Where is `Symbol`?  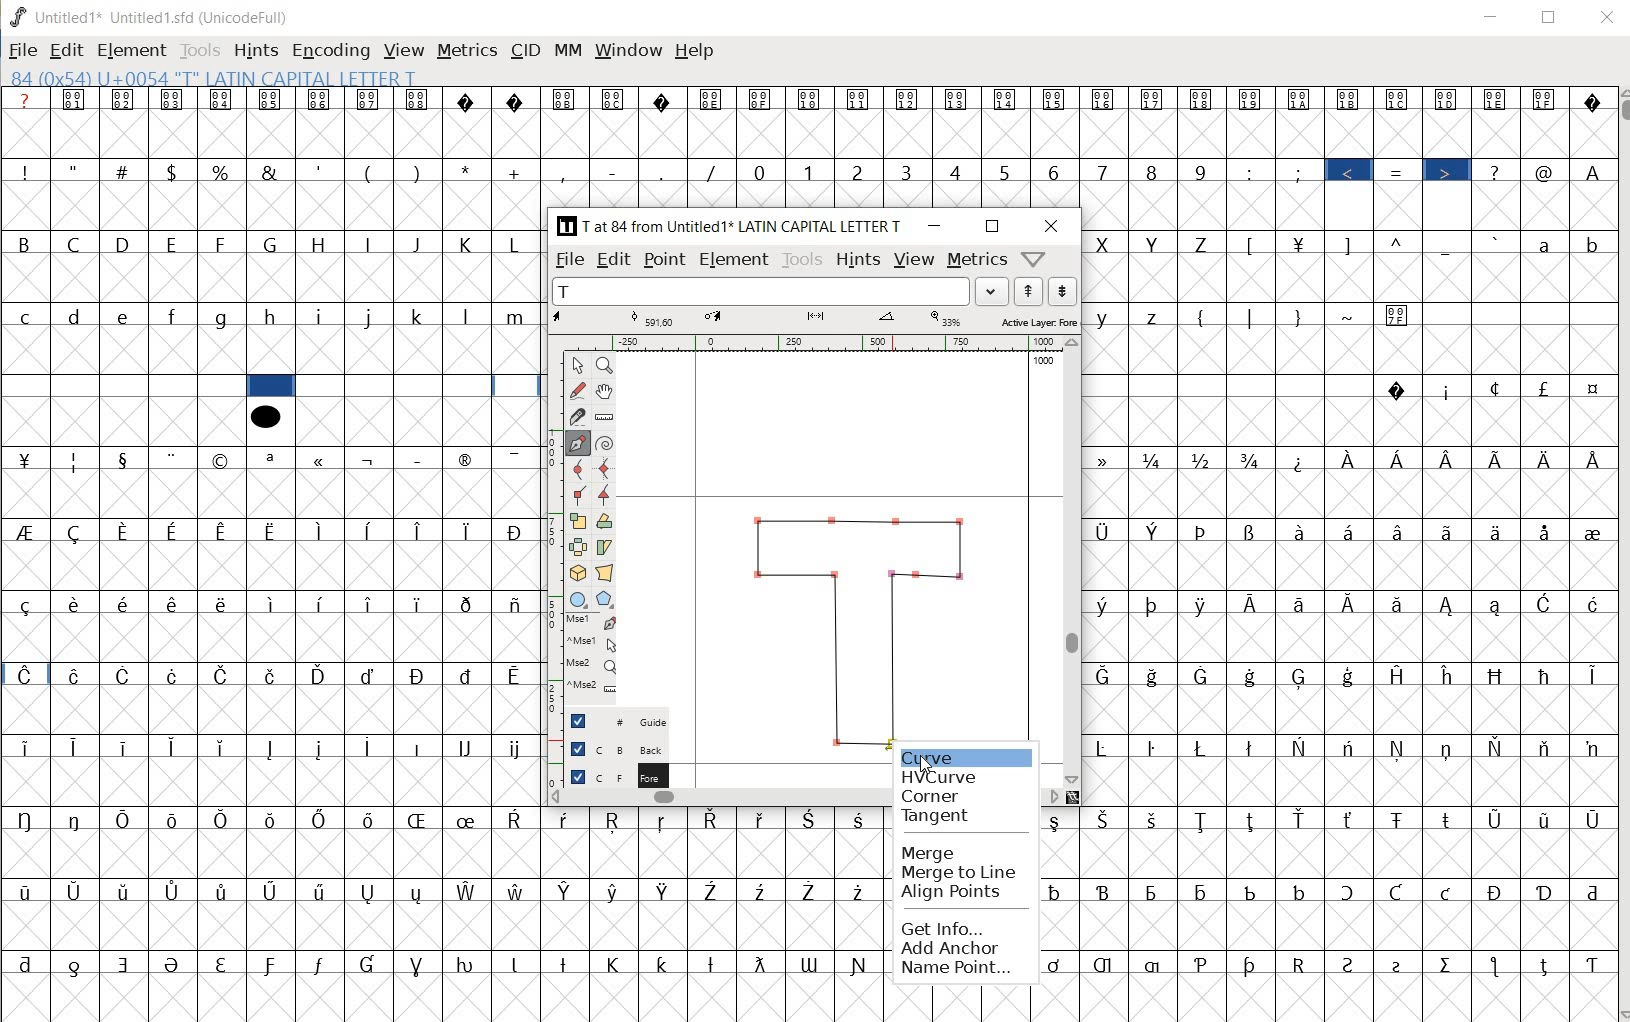 Symbol is located at coordinates (1301, 460).